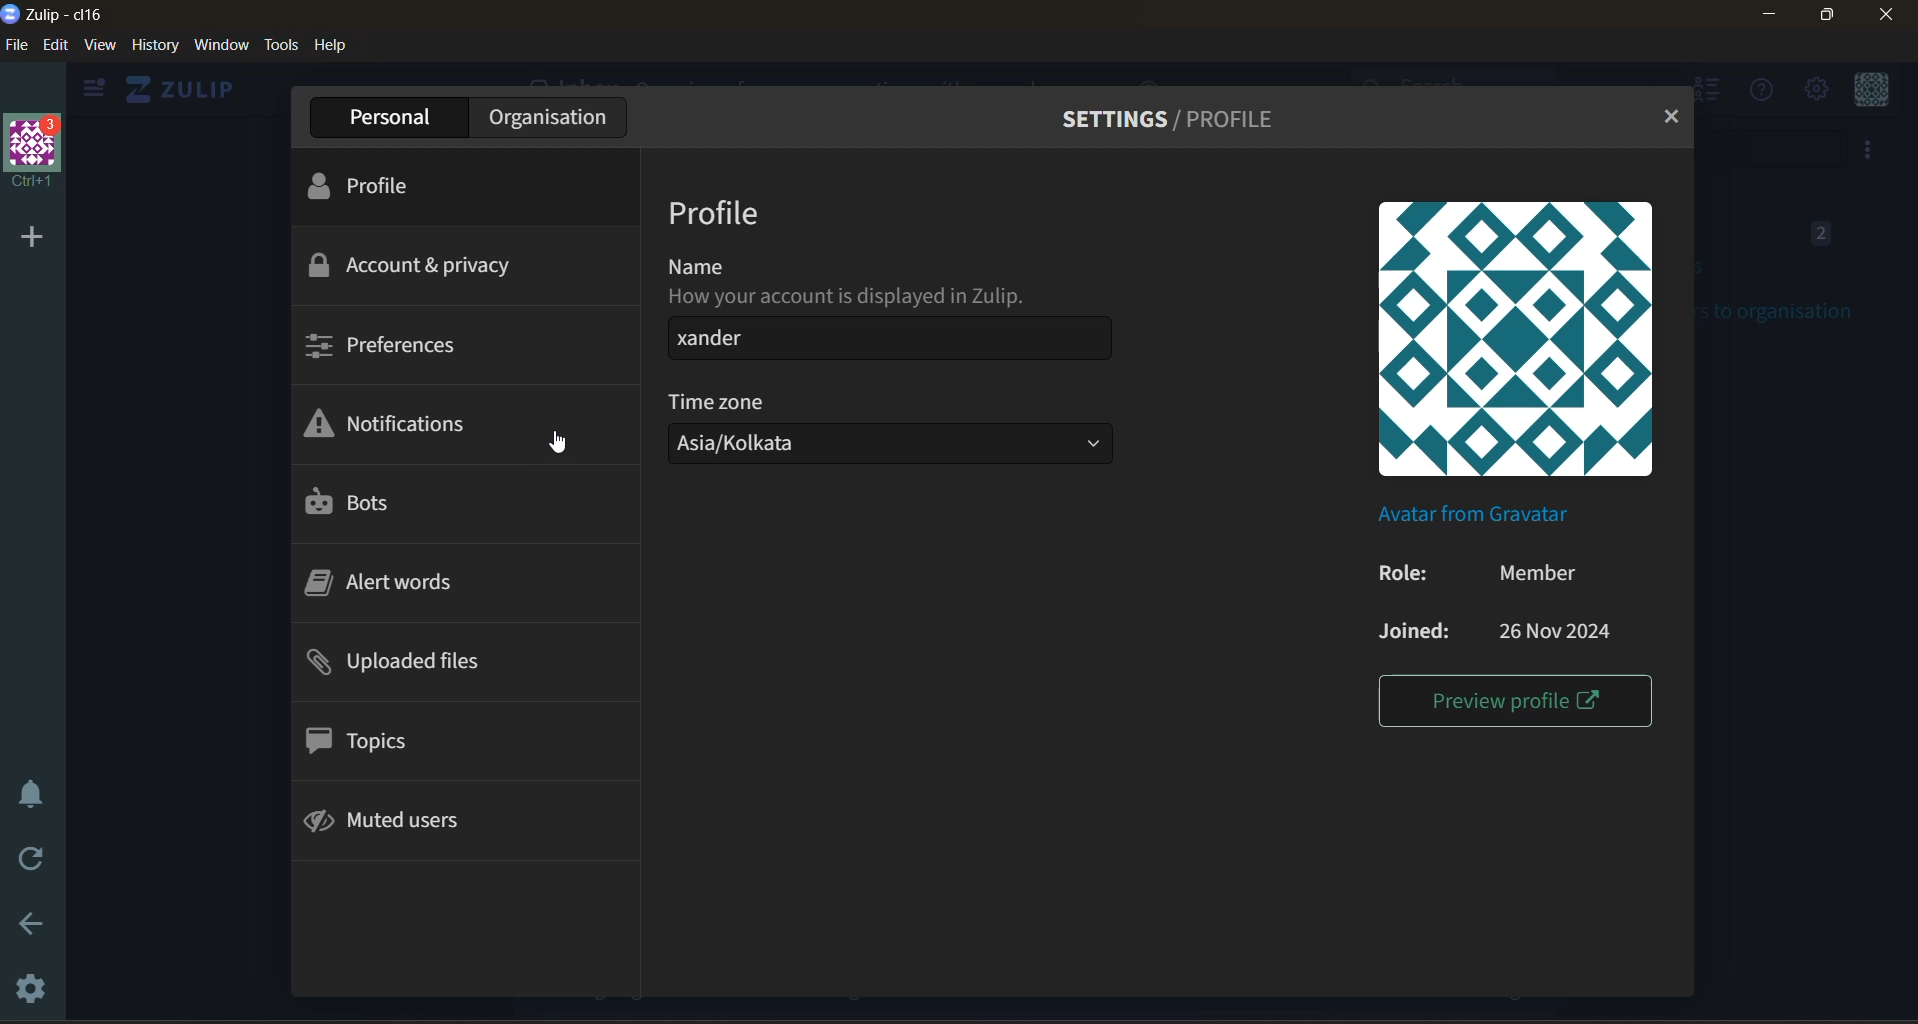  Describe the element at coordinates (24, 928) in the screenshot. I see `go back` at that location.